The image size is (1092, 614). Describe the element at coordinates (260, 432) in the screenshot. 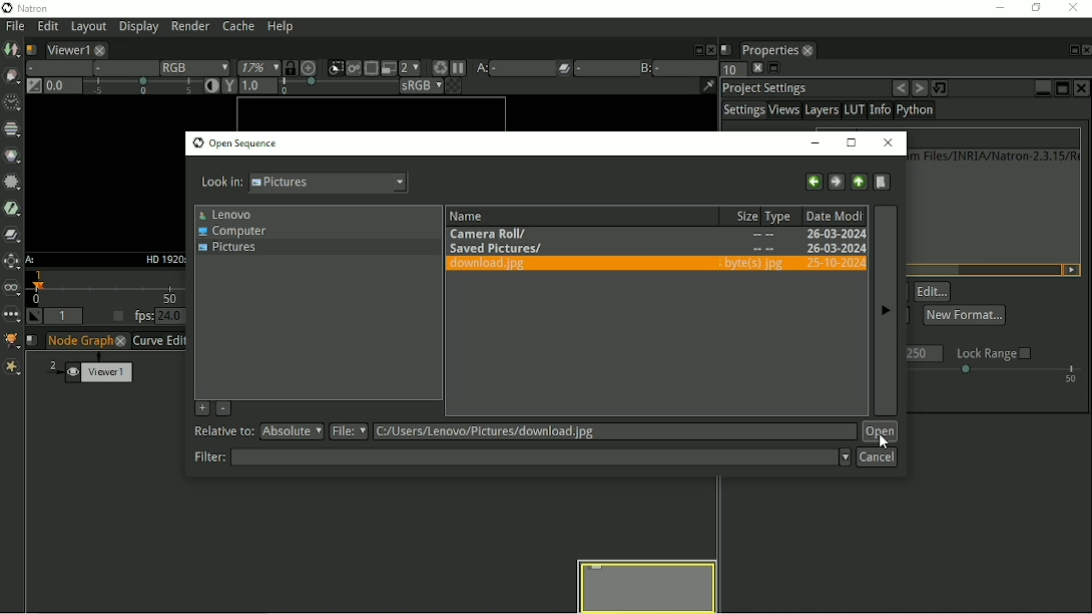

I see `Relative to` at that location.